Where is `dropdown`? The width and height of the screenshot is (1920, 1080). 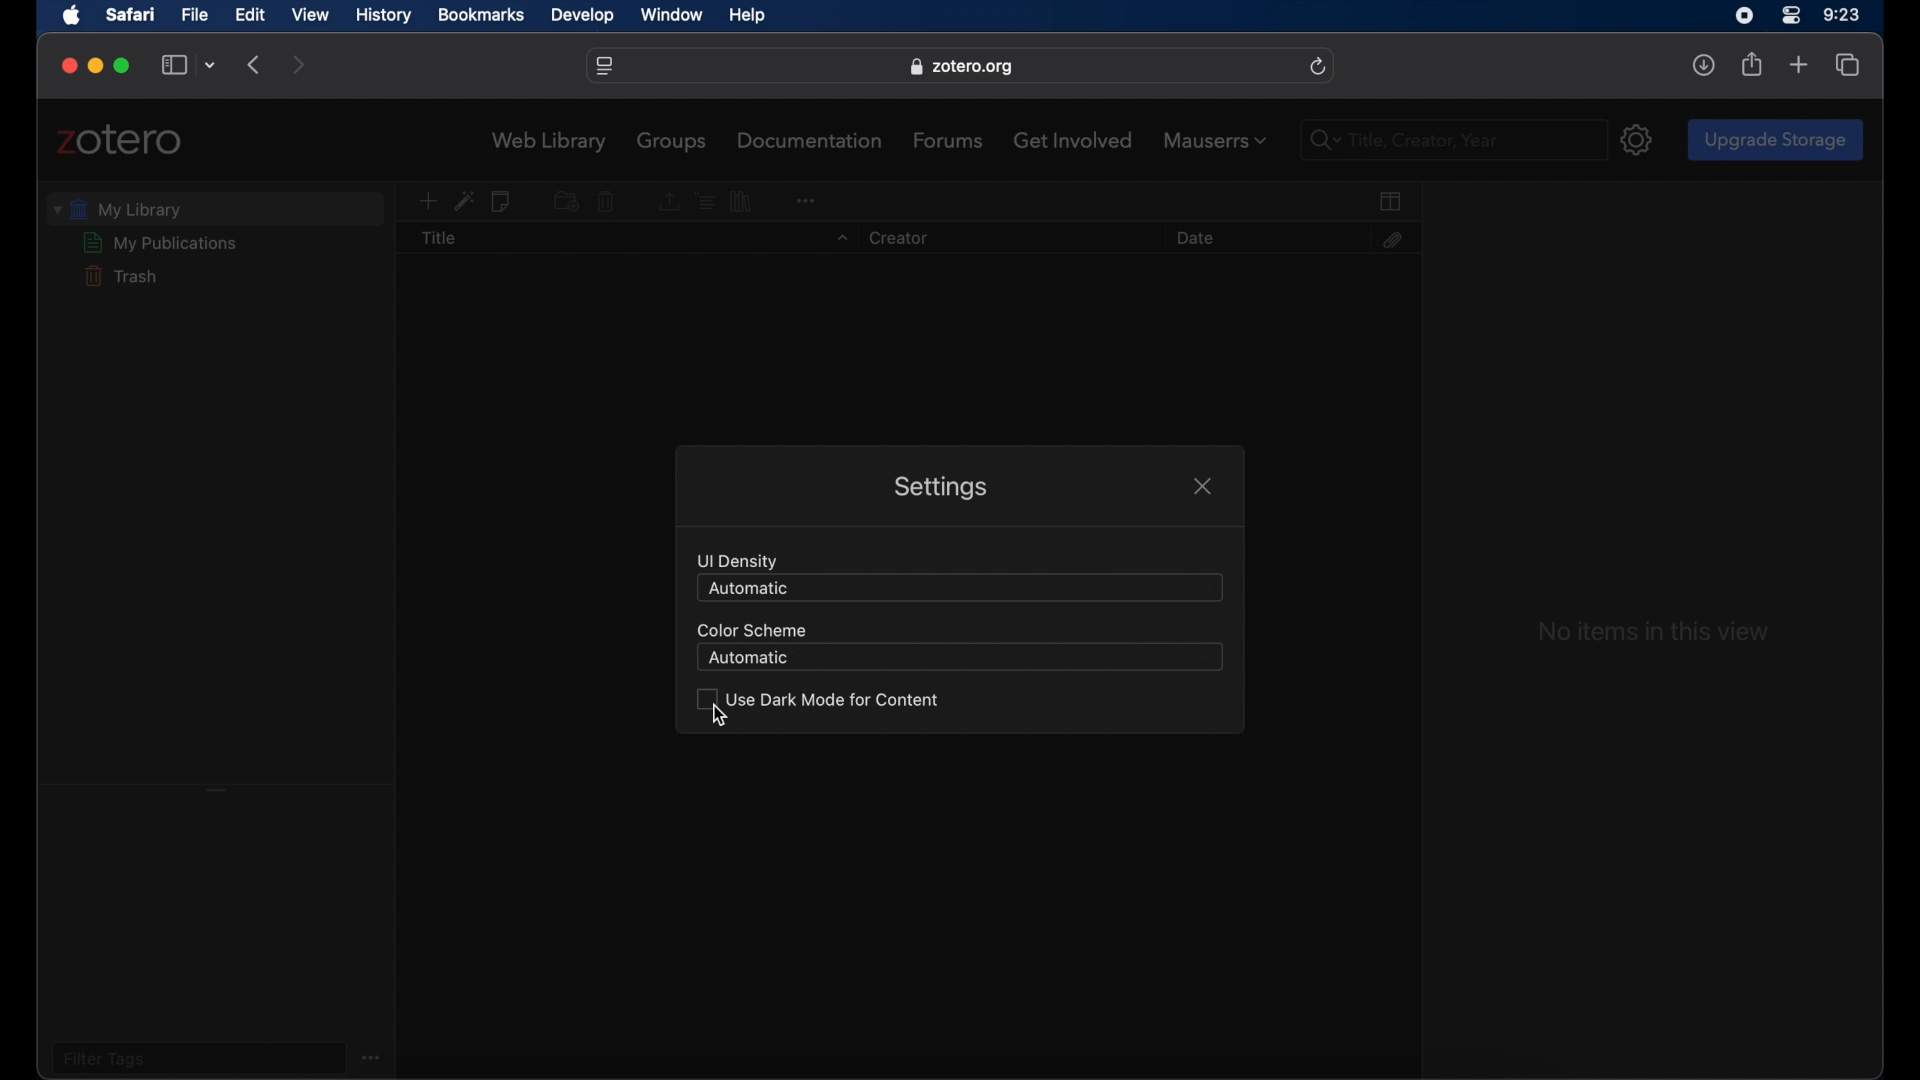 dropdown is located at coordinates (840, 239).